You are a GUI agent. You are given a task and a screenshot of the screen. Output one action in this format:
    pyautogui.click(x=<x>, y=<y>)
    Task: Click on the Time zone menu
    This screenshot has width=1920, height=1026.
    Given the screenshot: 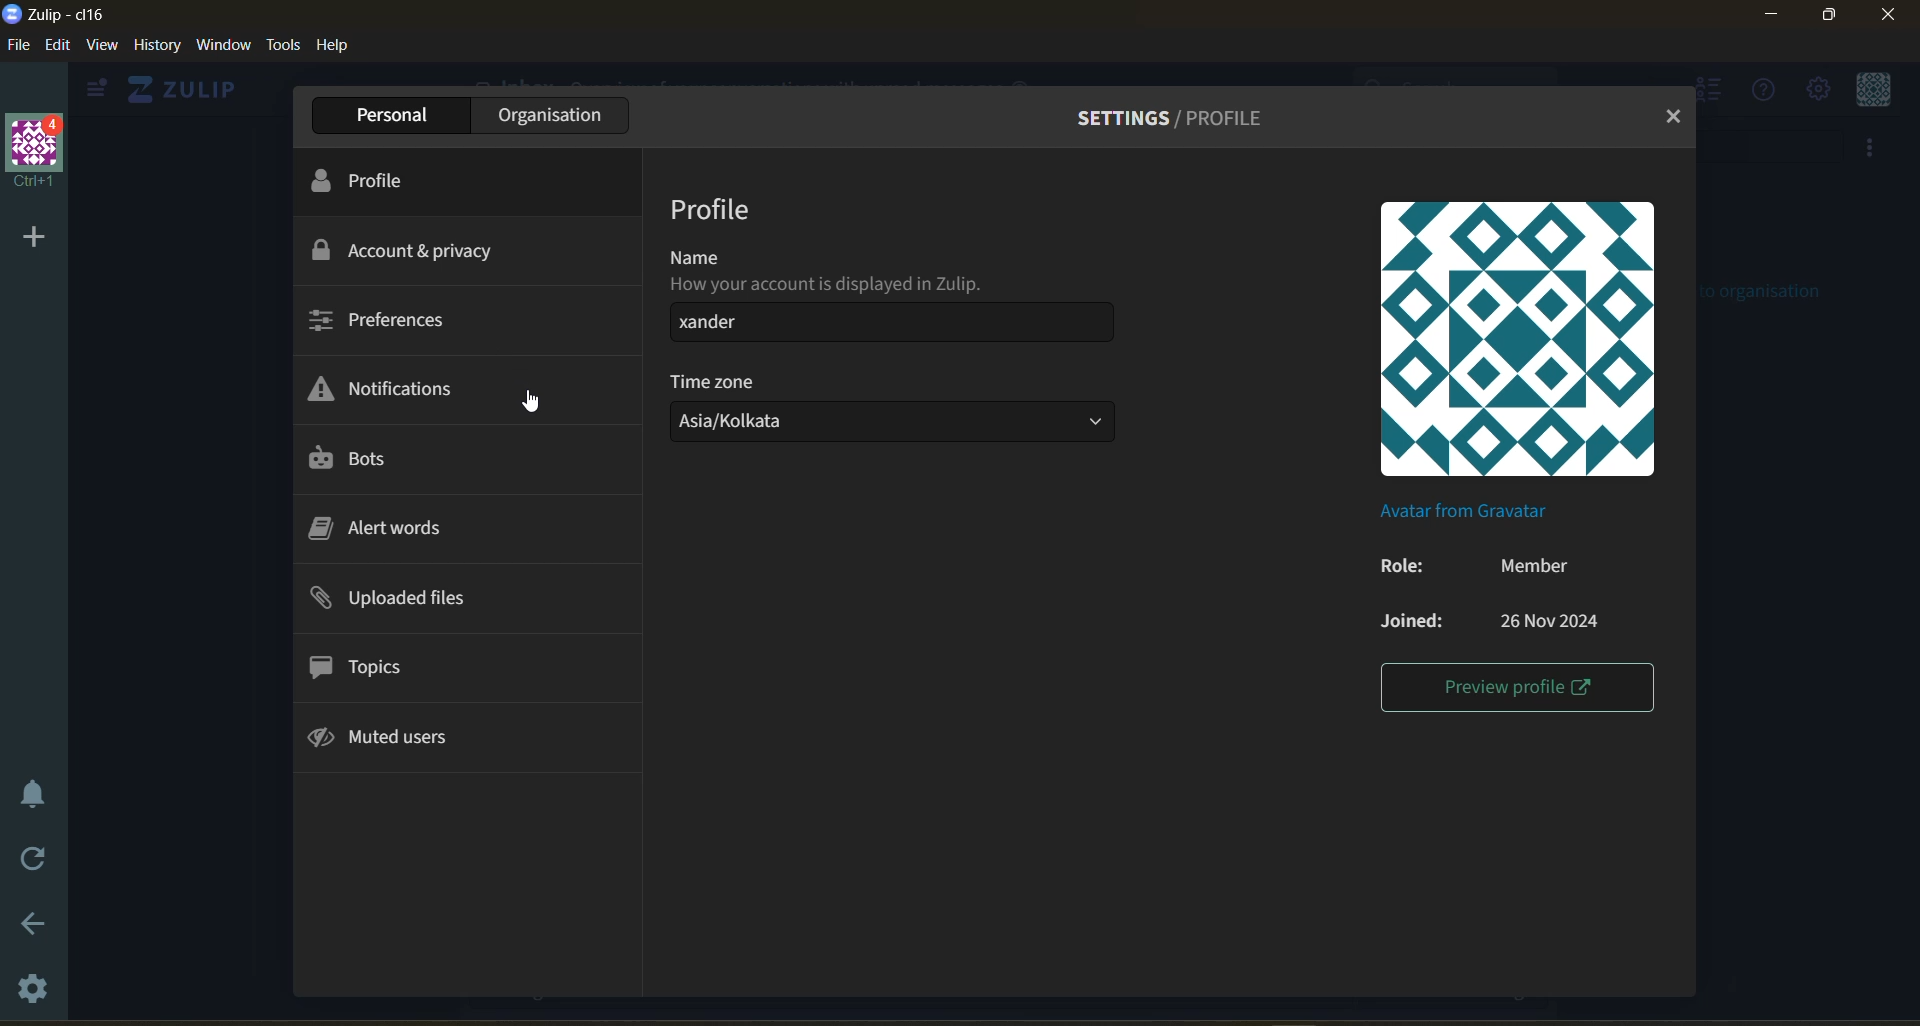 What is the action you would take?
    pyautogui.click(x=898, y=425)
    